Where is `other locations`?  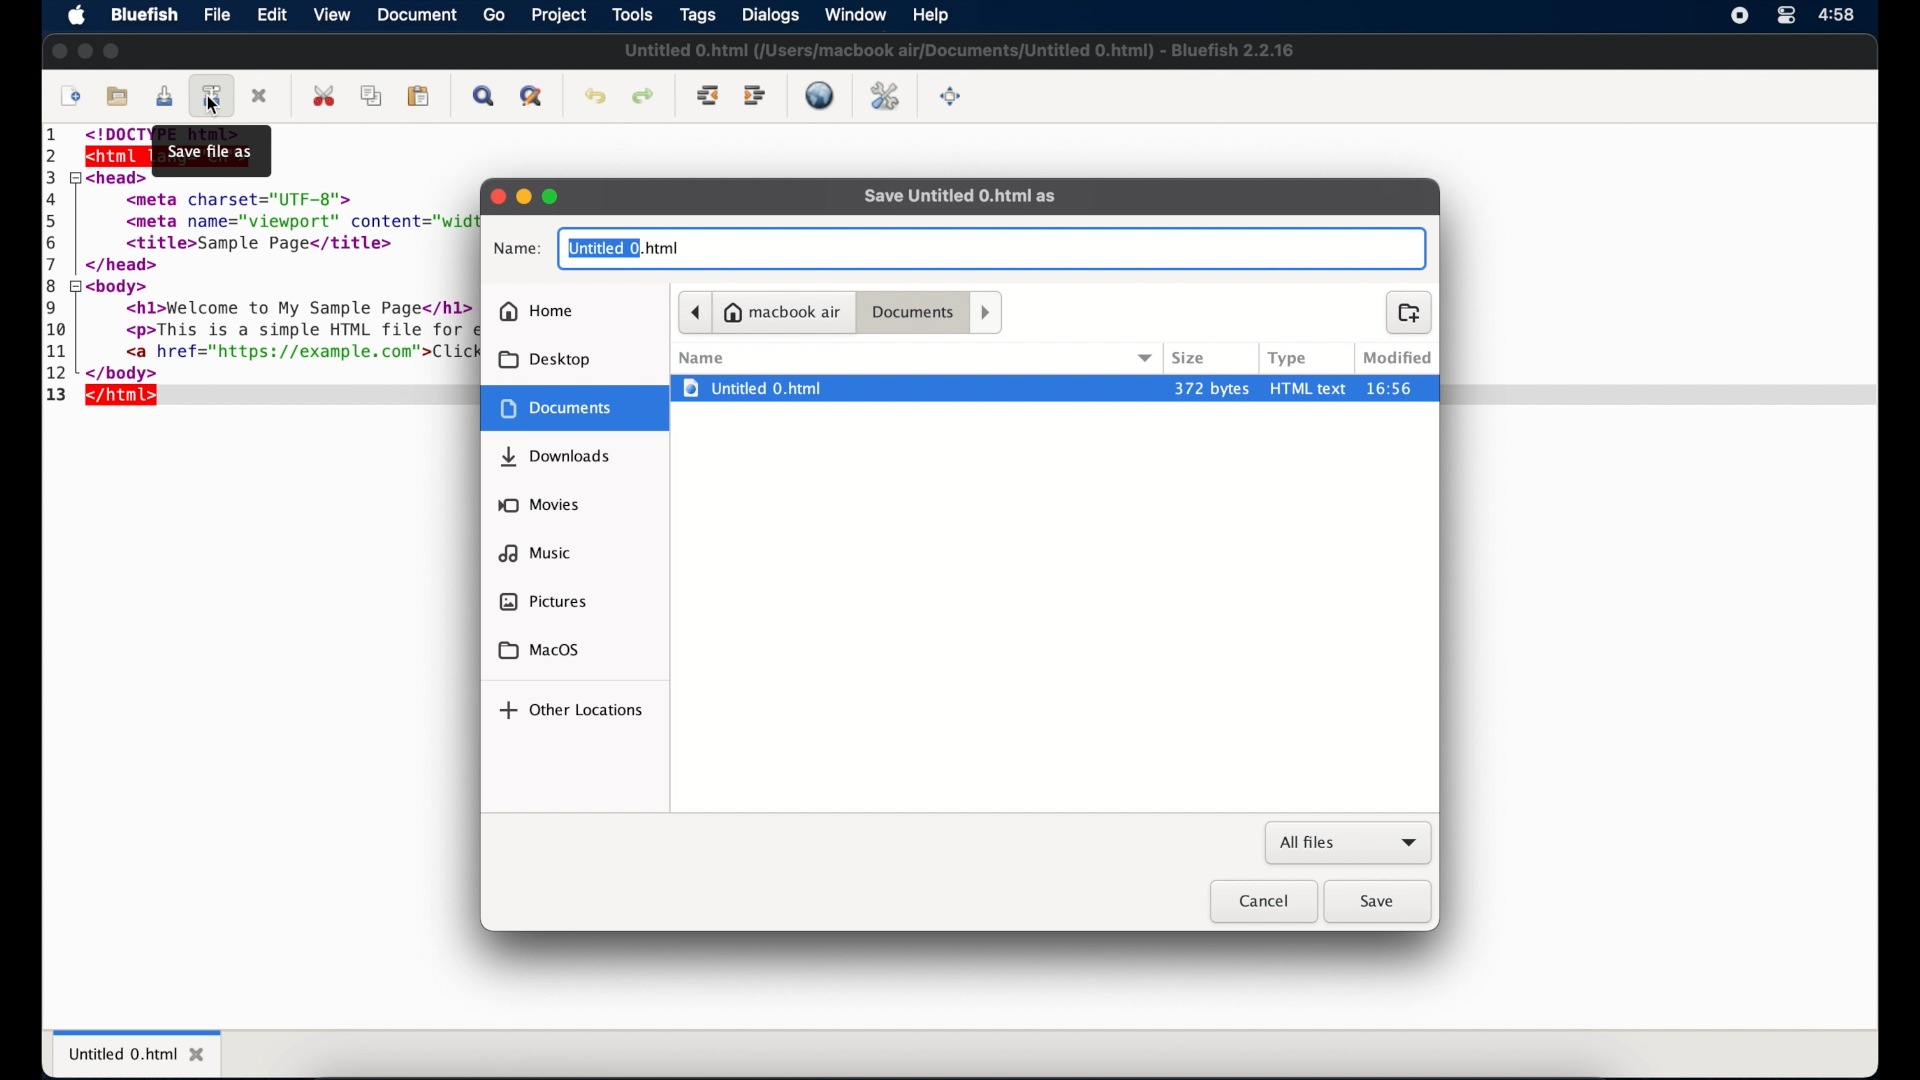 other locations is located at coordinates (570, 710).